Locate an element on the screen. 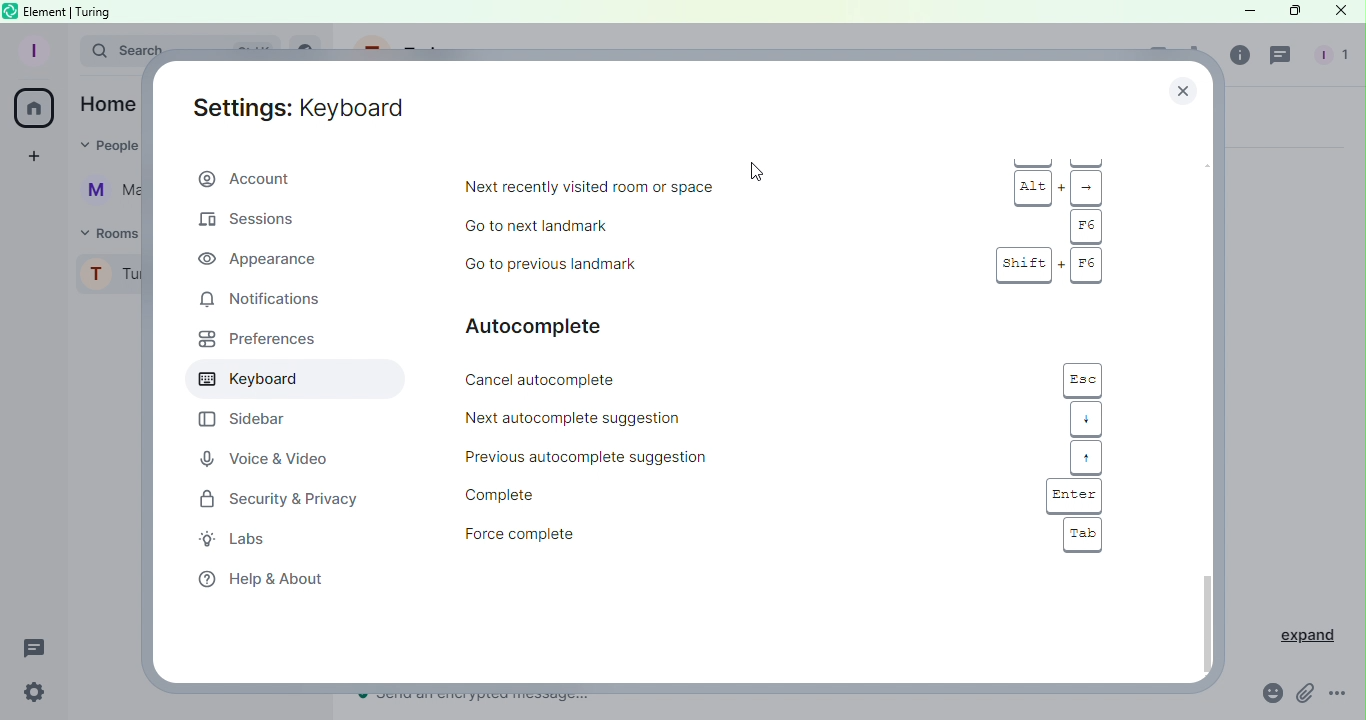 This screenshot has height=720, width=1366. Security and privacy is located at coordinates (272, 498).